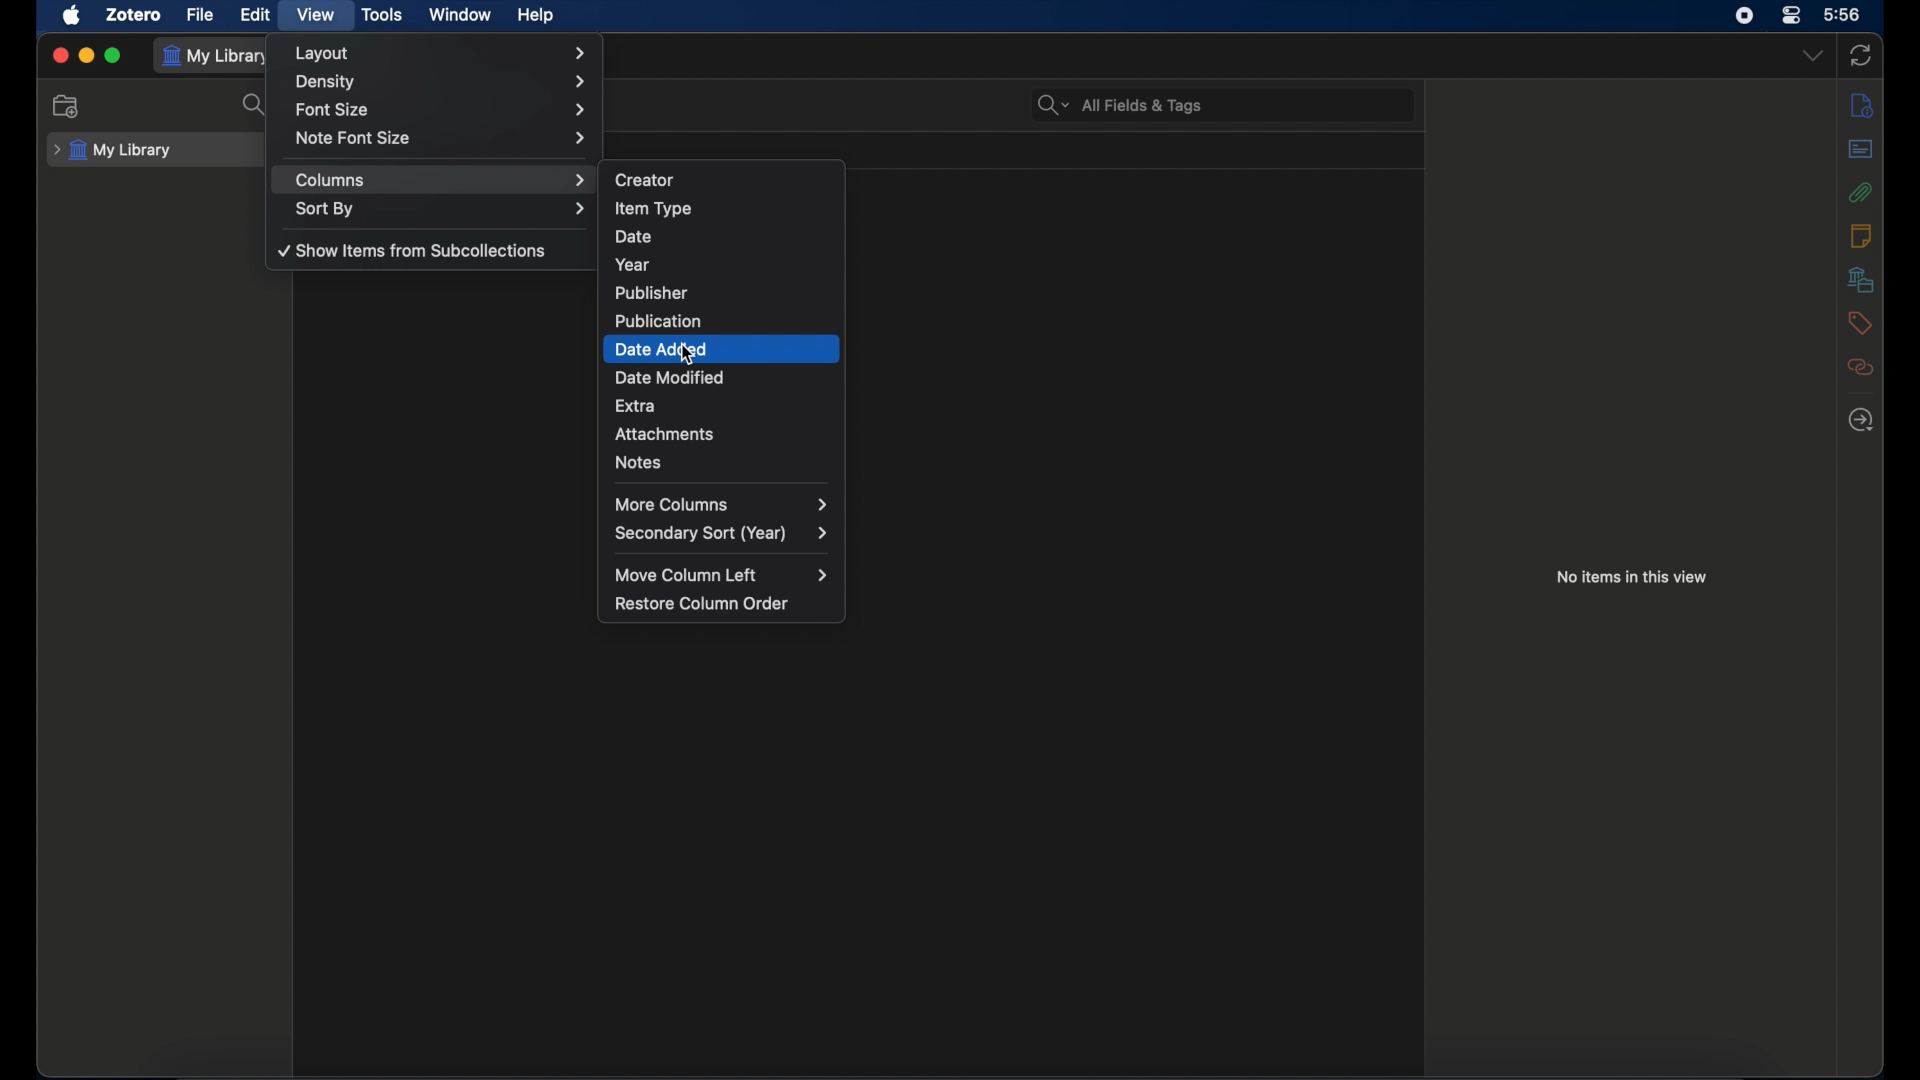 This screenshot has width=1920, height=1080. What do you see at coordinates (67, 107) in the screenshot?
I see `new collection` at bounding box center [67, 107].